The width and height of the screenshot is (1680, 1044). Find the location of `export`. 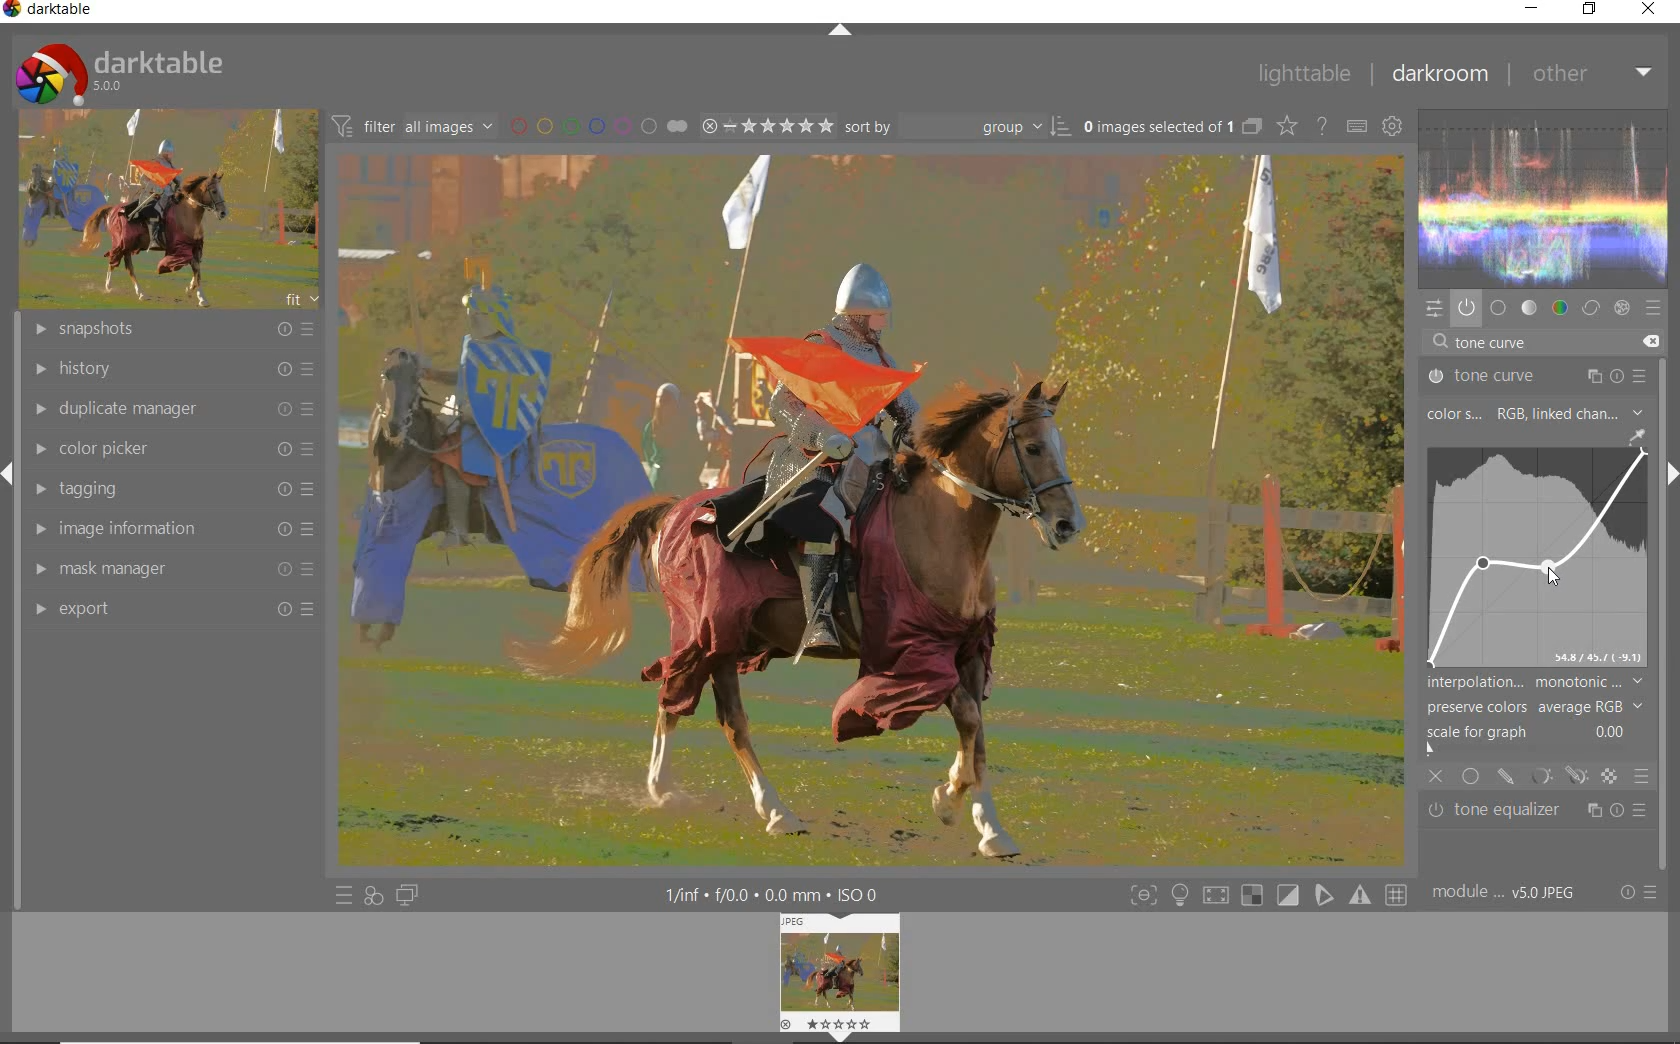

export is located at coordinates (169, 609).